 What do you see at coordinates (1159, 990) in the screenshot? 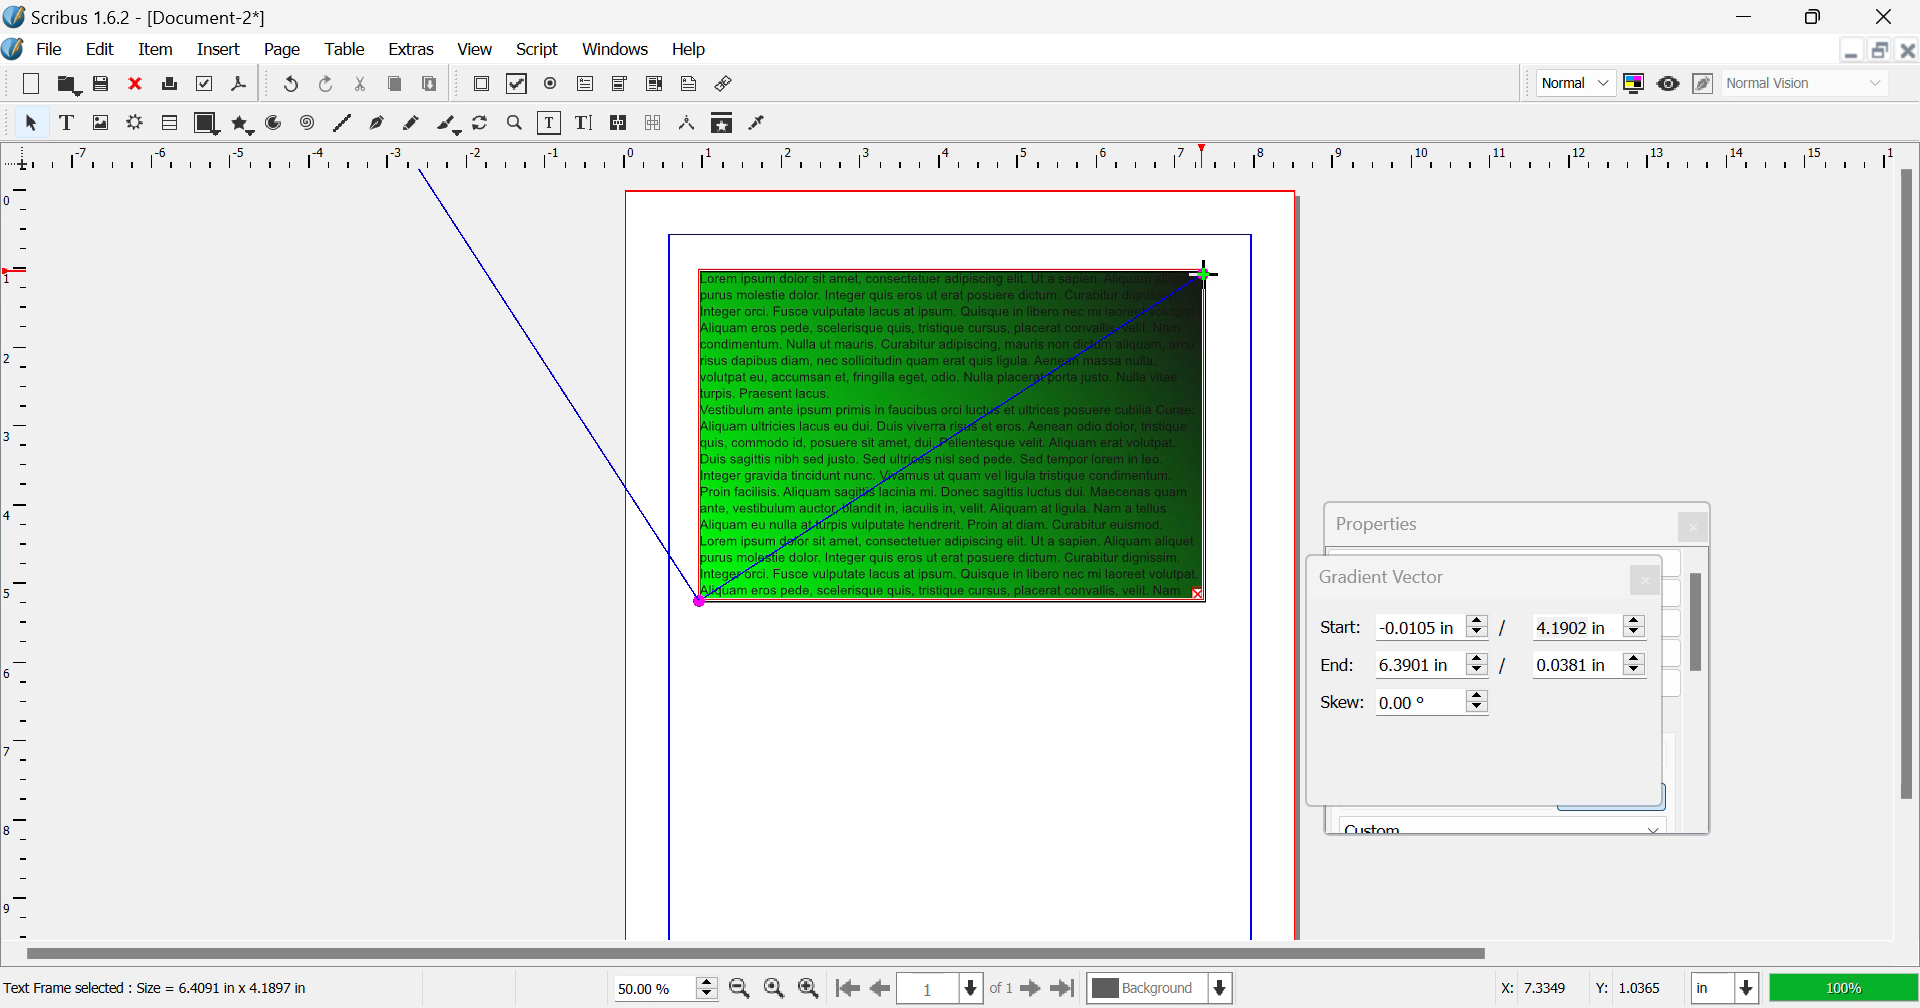
I see `Background` at bounding box center [1159, 990].